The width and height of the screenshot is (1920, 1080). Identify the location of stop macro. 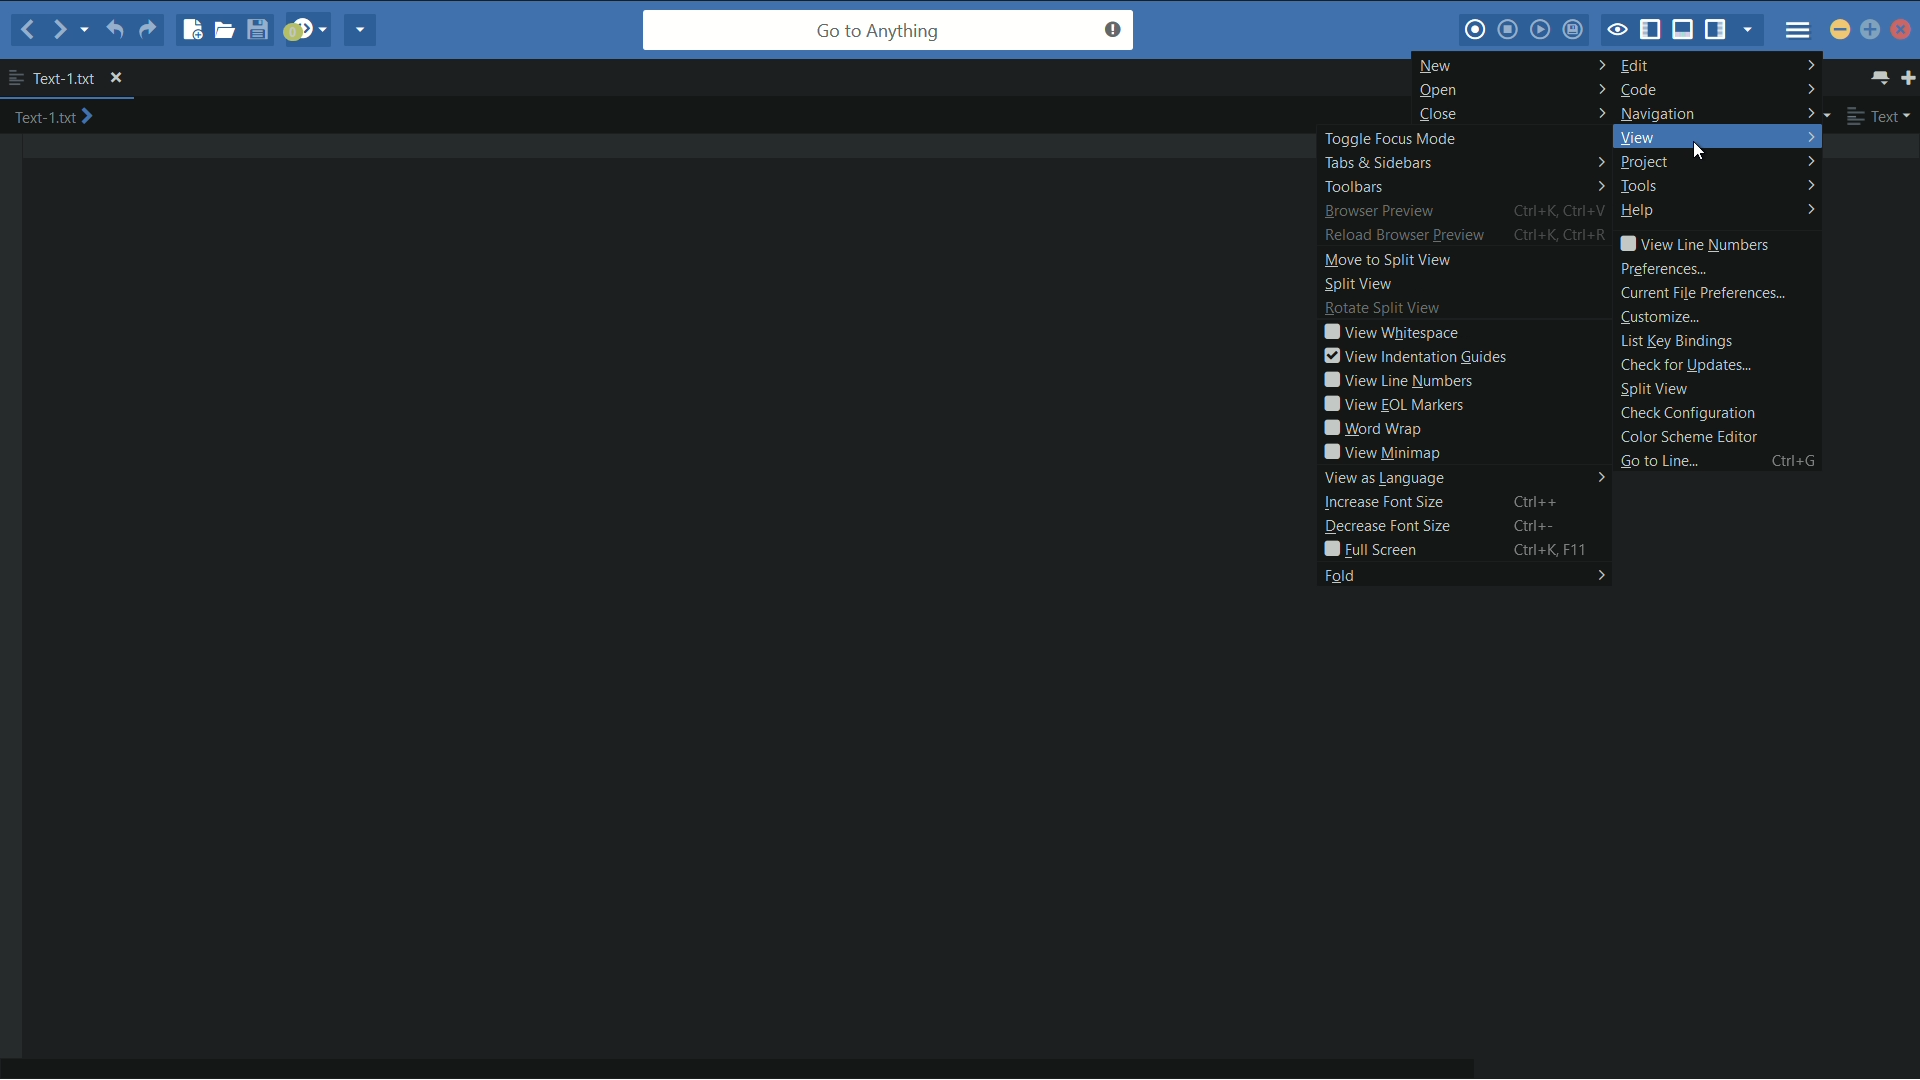
(1507, 32).